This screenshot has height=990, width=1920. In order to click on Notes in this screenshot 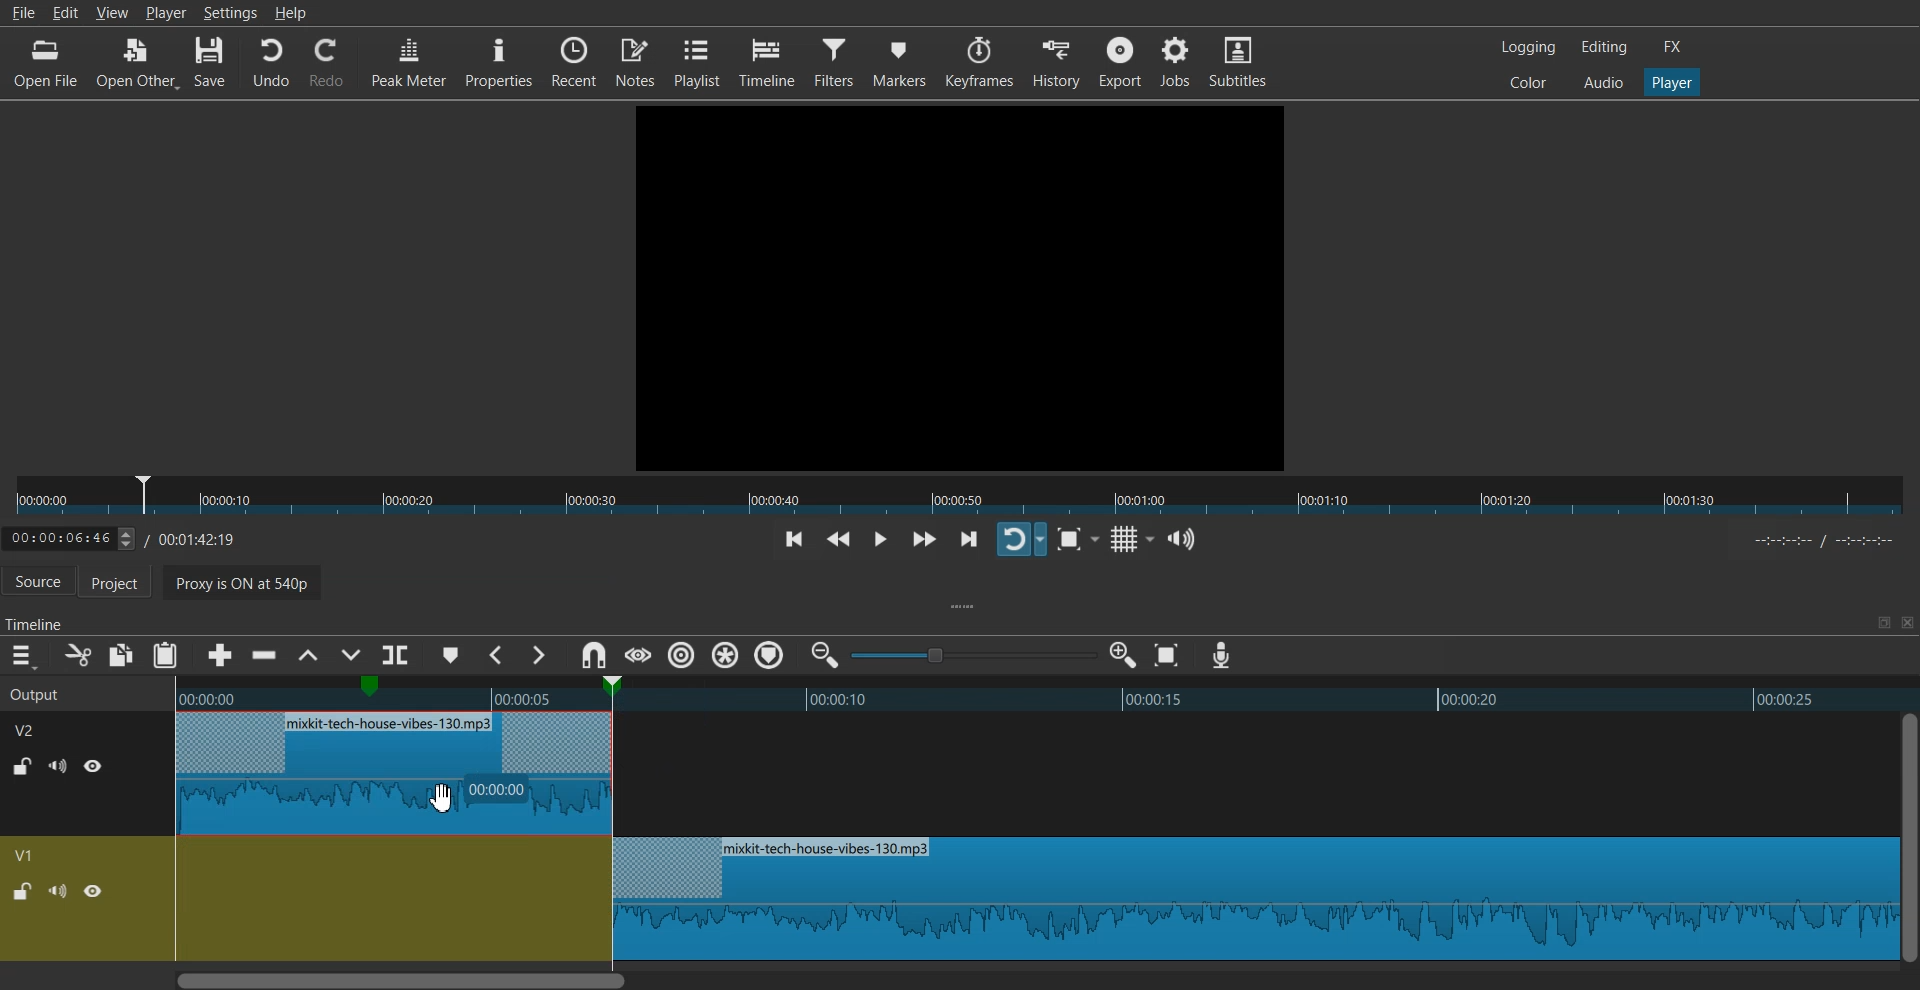, I will do `click(637, 60)`.